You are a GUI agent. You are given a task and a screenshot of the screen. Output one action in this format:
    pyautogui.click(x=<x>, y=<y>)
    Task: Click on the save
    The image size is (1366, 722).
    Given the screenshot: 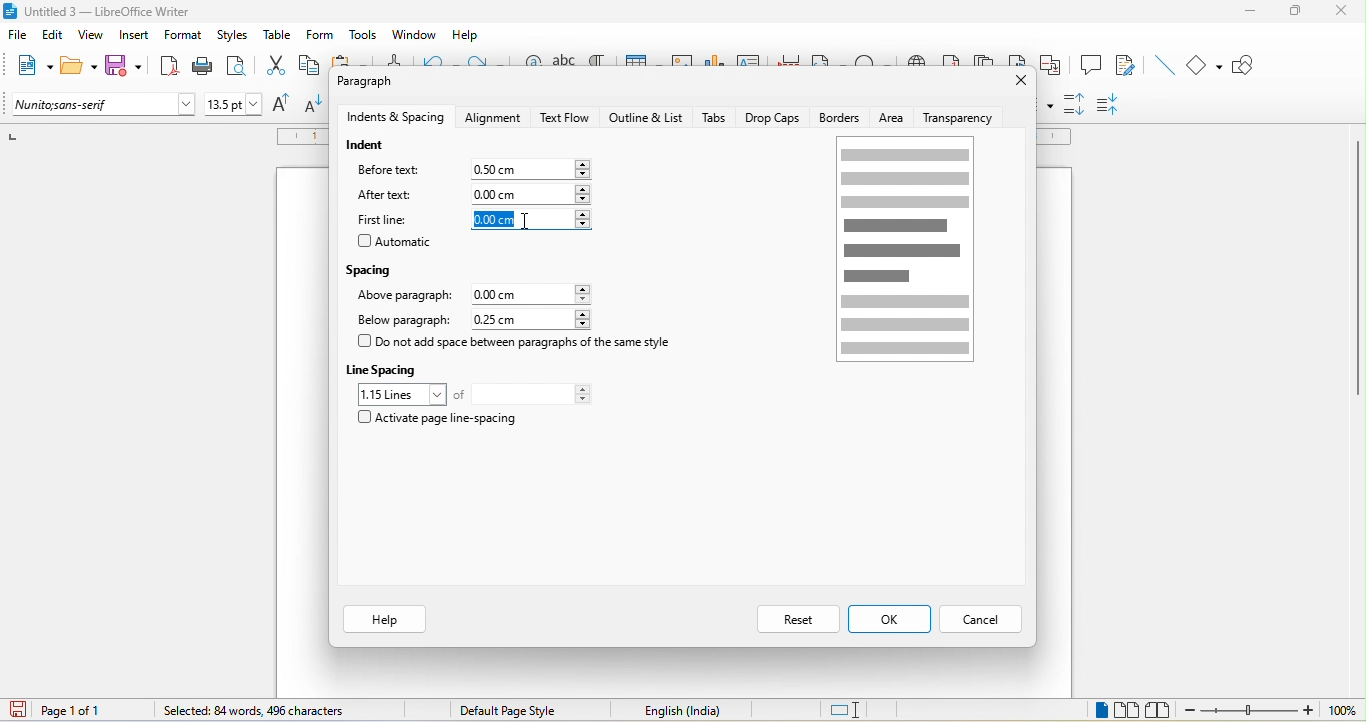 What is the action you would take?
    pyautogui.click(x=125, y=66)
    